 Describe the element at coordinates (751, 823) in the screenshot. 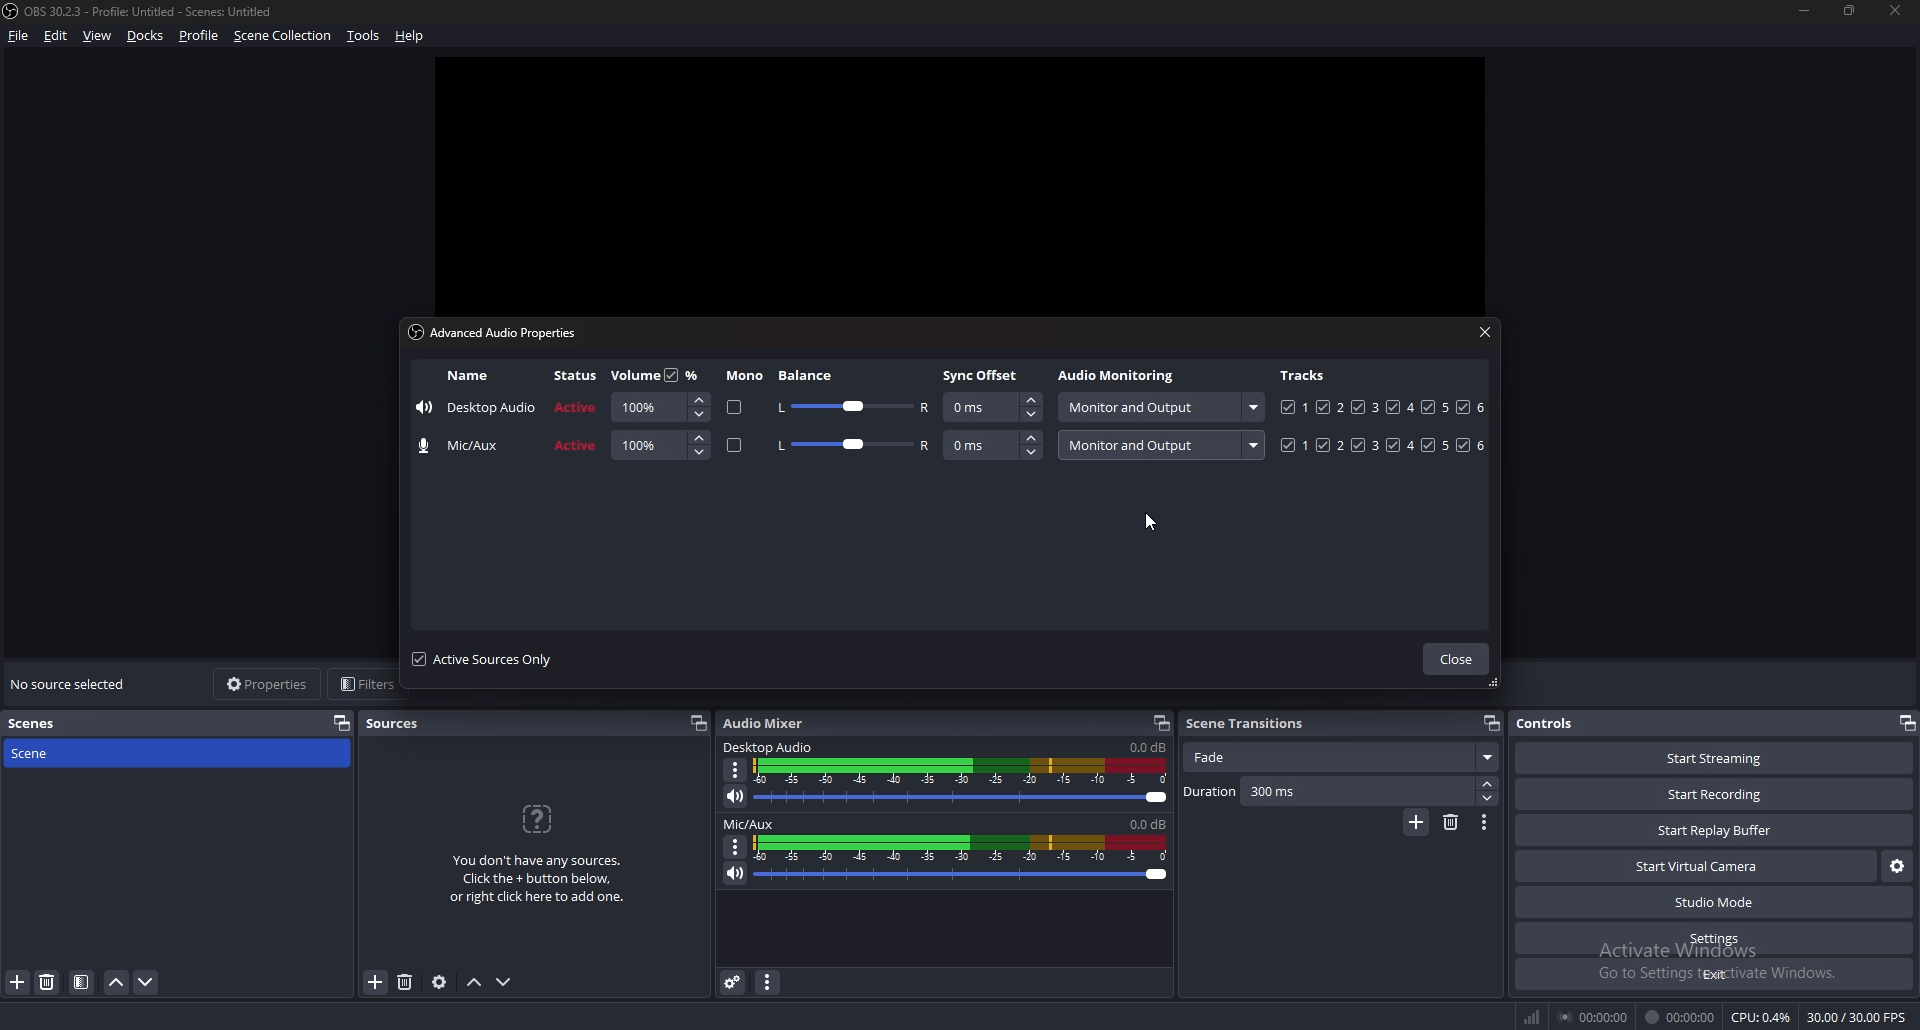

I see `mic/aux` at that location.